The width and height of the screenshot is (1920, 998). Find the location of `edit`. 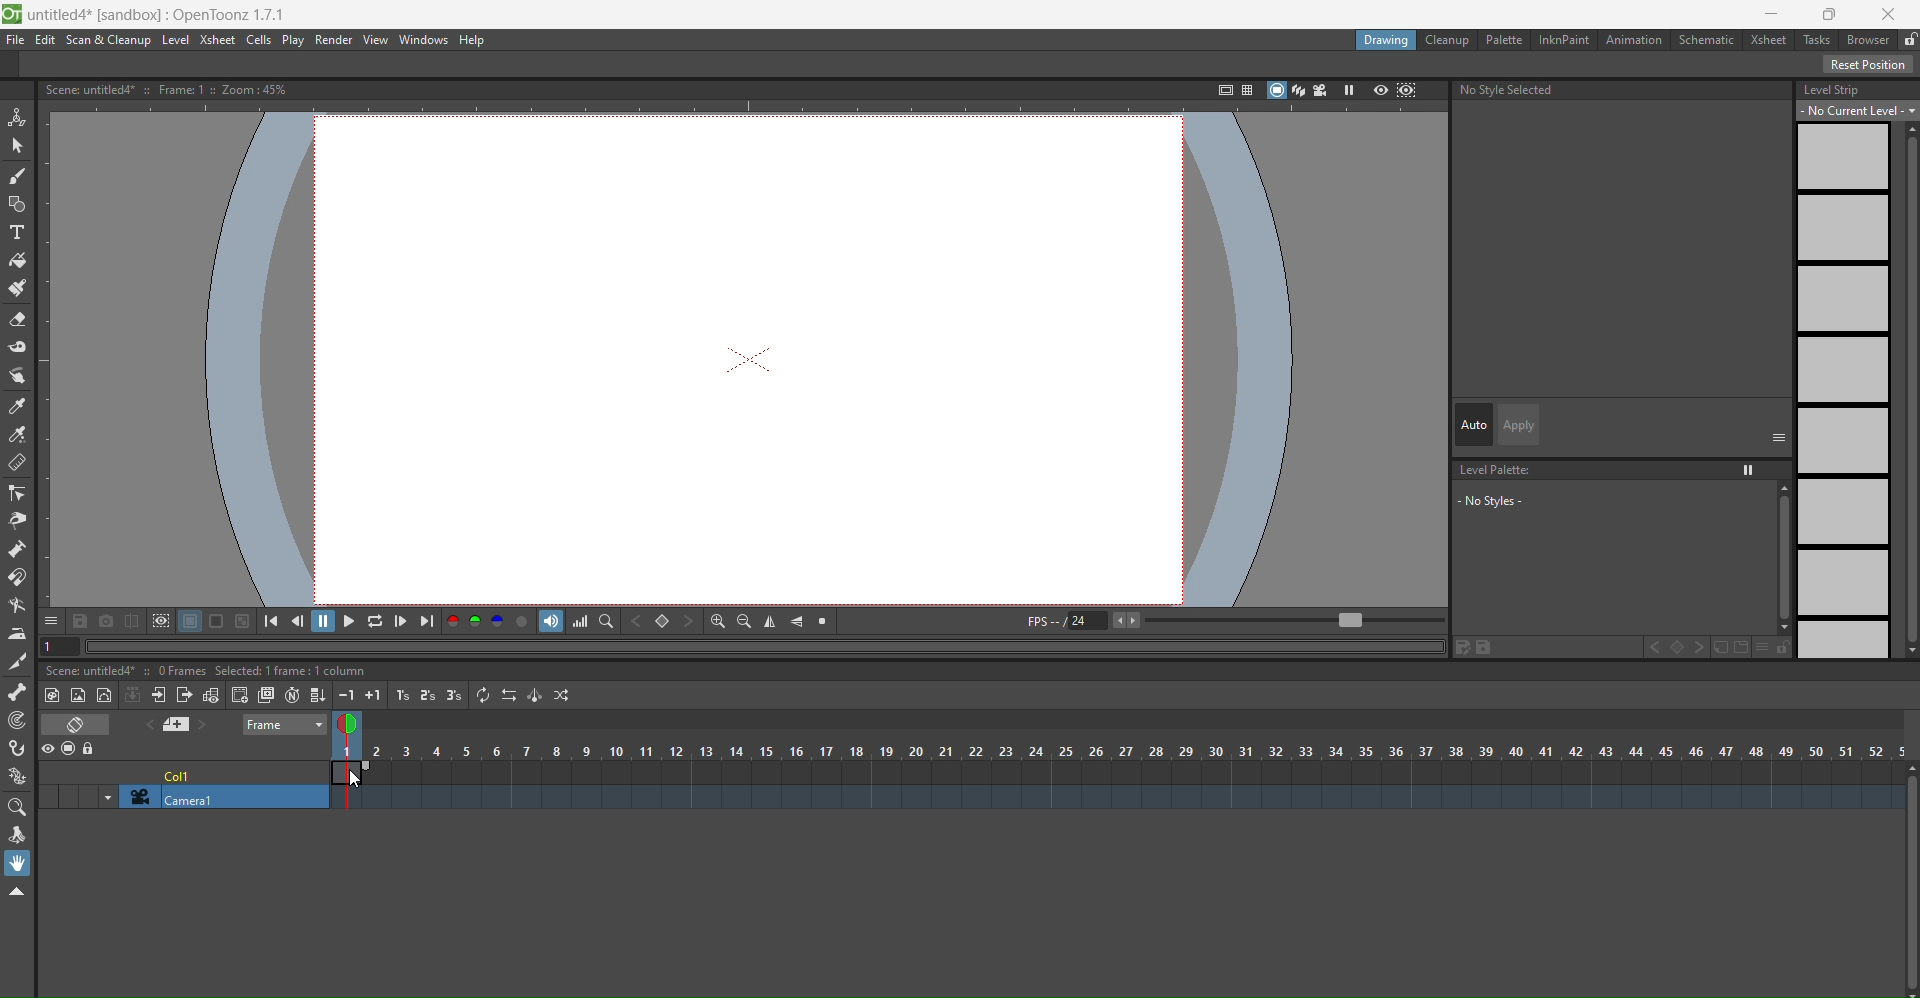

edit is located at coordinates (46, 41).